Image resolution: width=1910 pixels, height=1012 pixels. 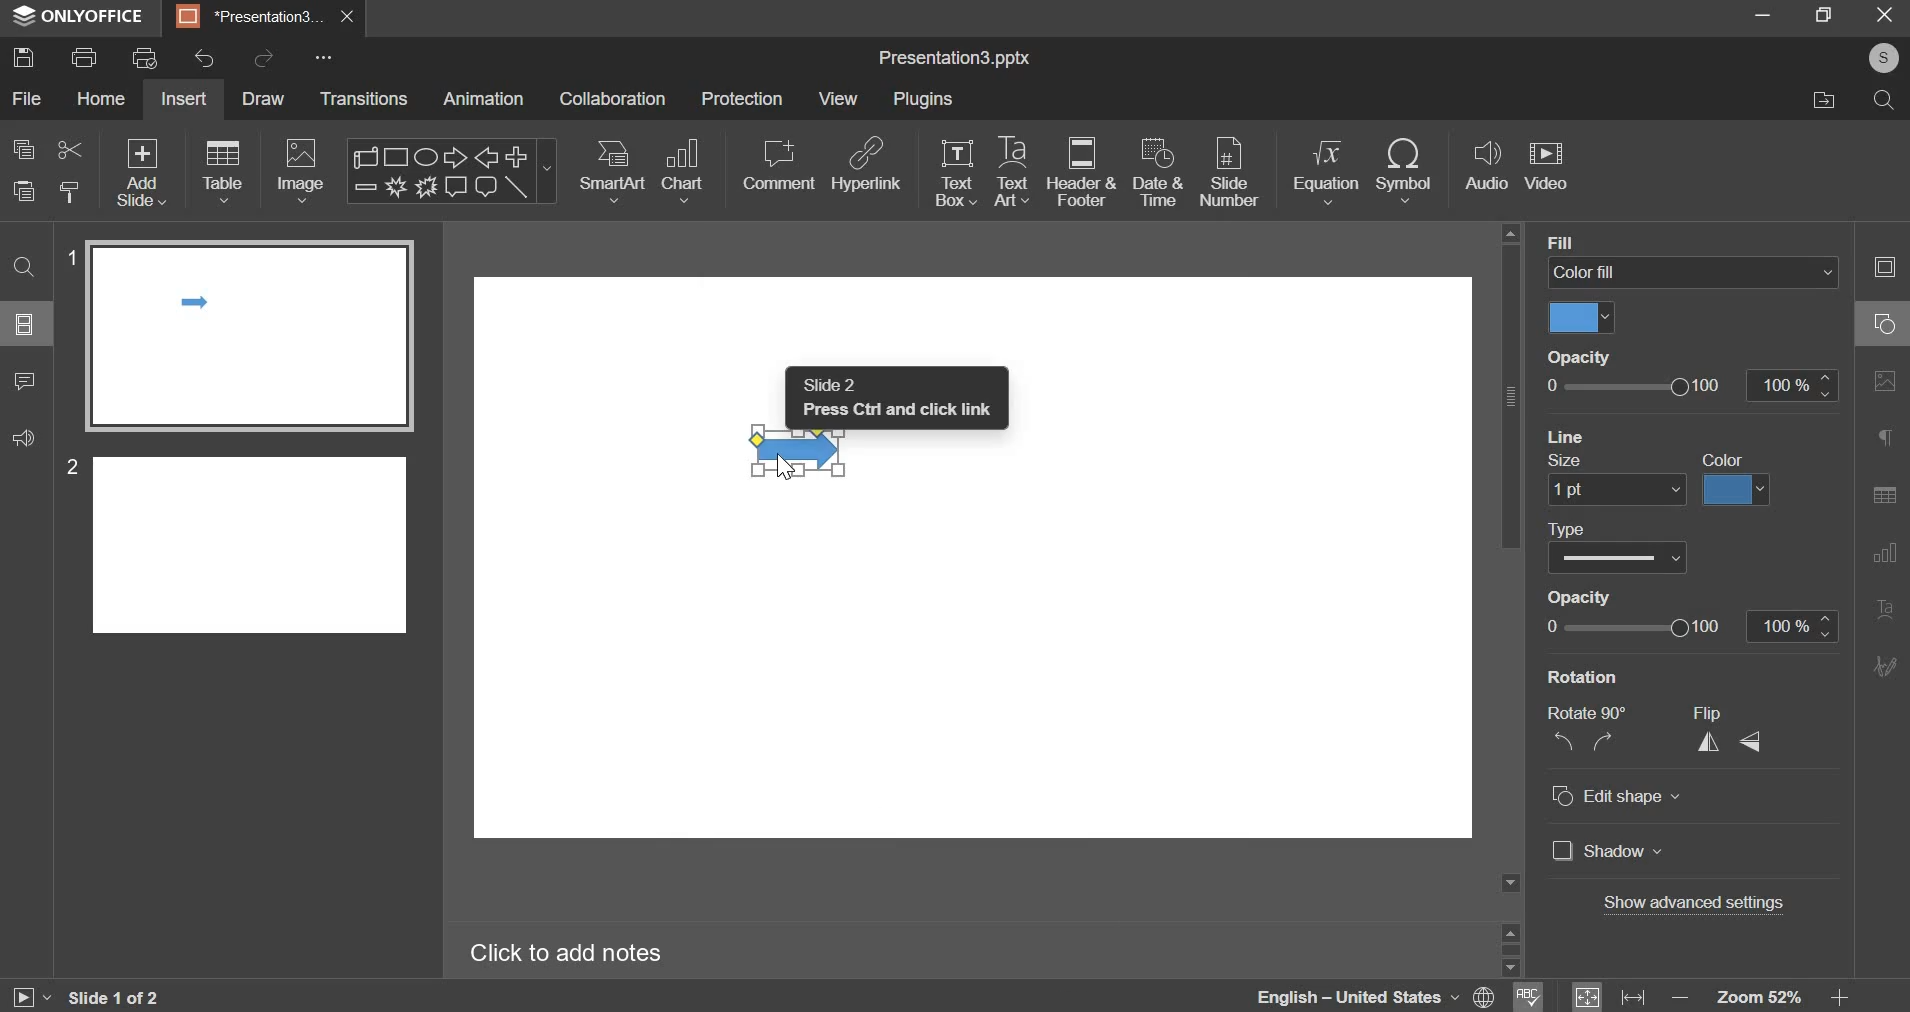 I want to click on exit, so click(x=1887, y=15).